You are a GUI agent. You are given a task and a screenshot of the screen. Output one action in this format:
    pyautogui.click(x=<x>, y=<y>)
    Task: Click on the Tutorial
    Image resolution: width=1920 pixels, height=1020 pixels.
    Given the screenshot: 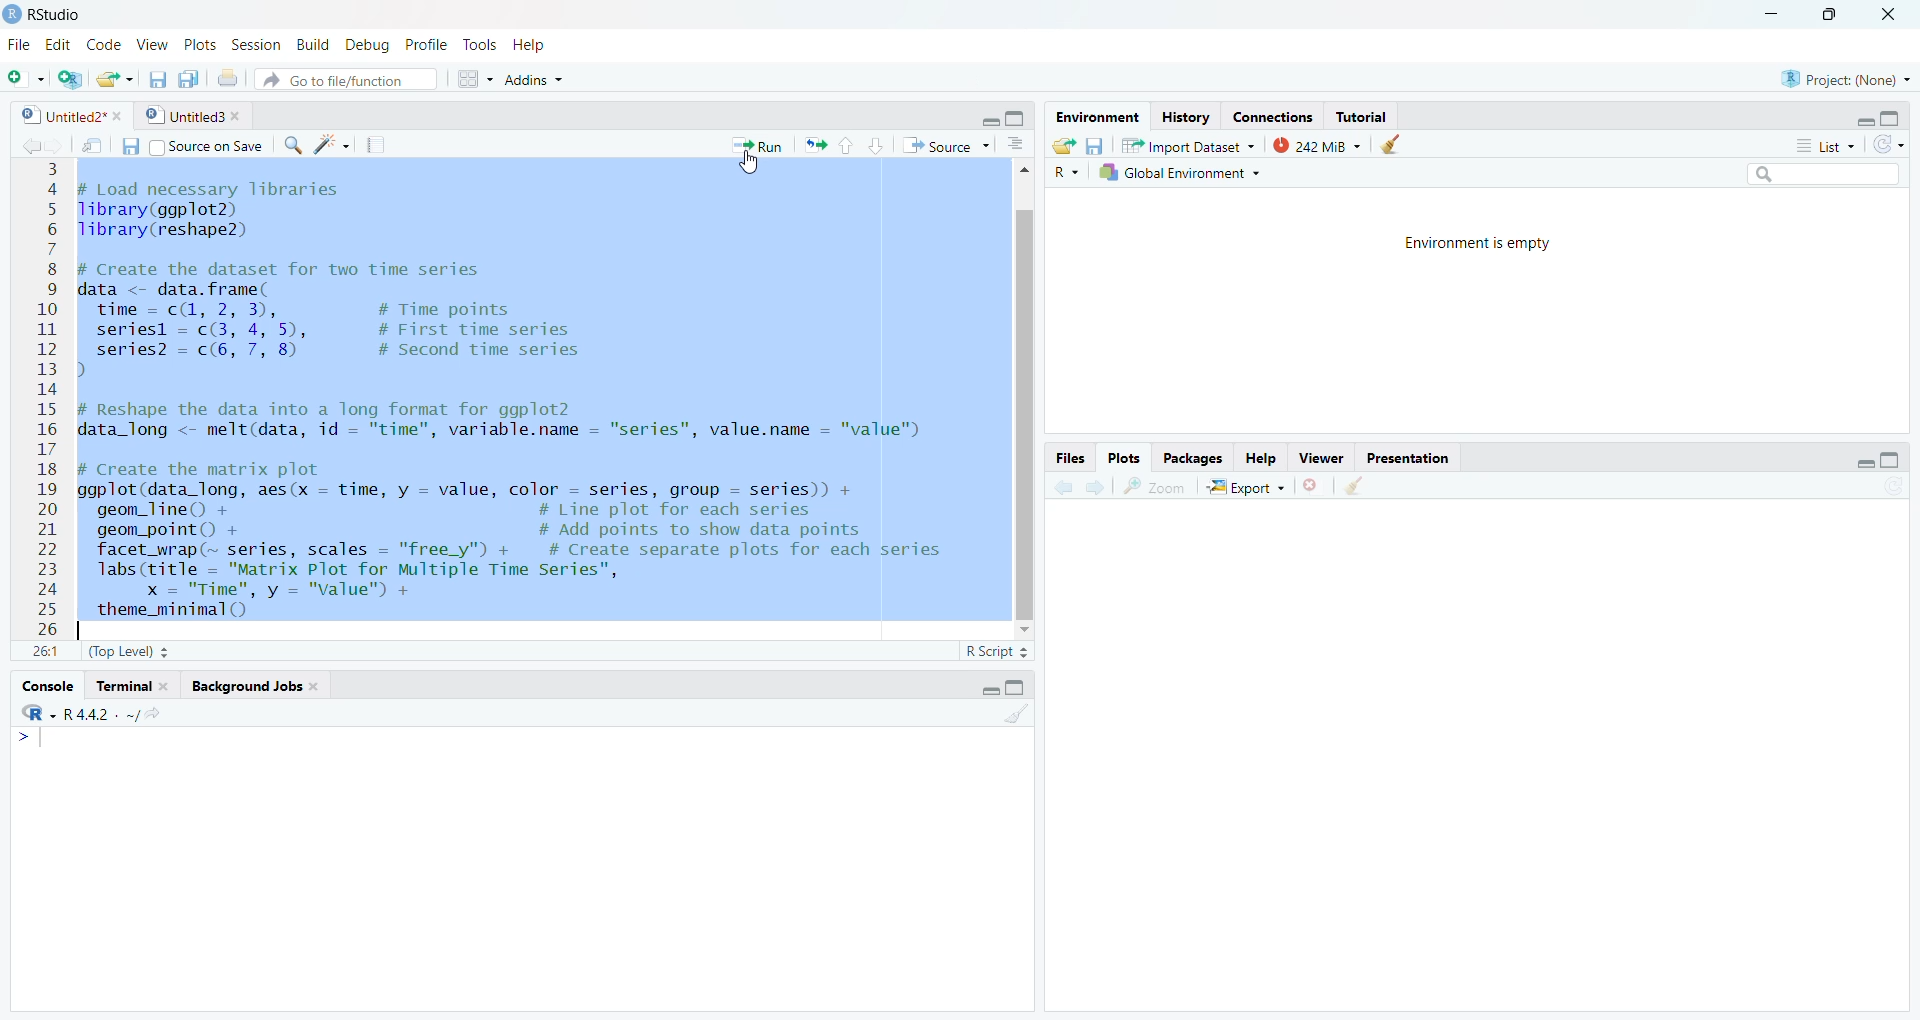 What is the action you would take?
    pyautogui.click(x=1362, y=117)
    